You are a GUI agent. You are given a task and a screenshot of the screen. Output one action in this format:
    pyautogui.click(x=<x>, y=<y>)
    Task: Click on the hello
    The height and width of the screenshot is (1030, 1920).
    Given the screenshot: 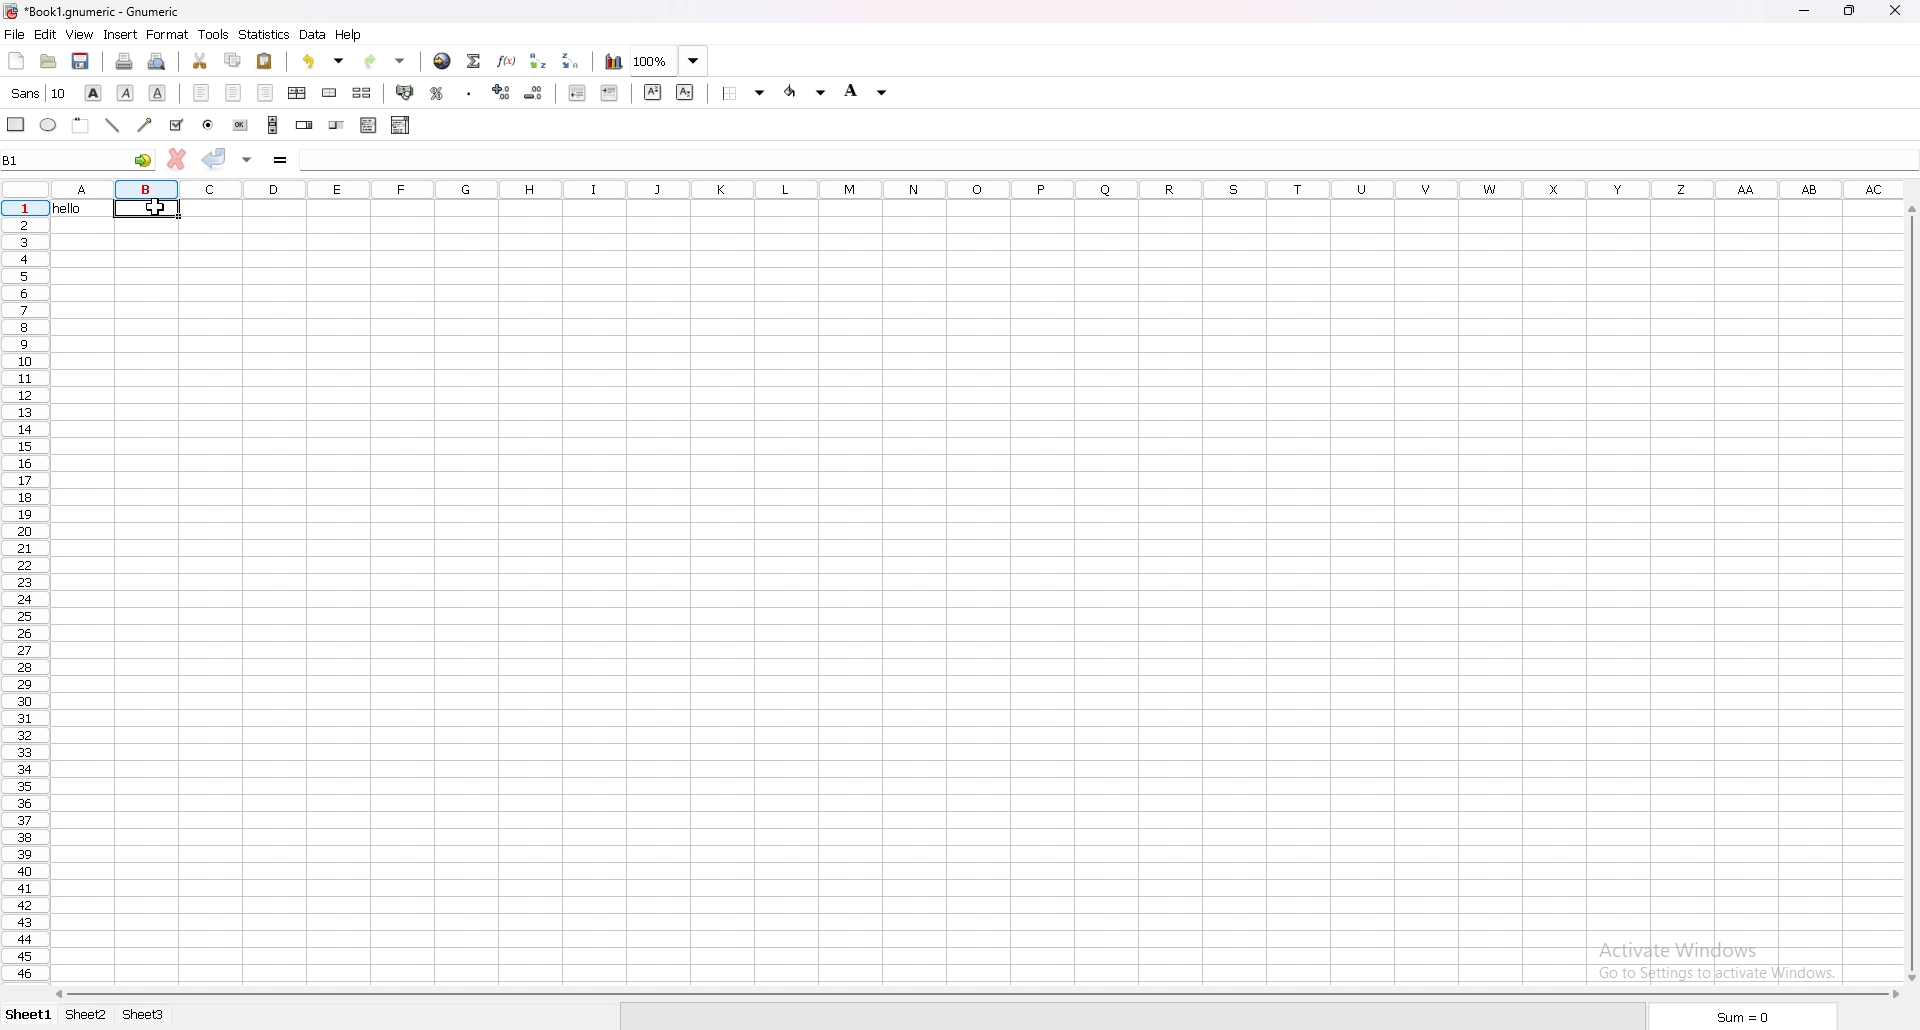 What is the action you would take?
    pyautogui.click(x=71, y=210)
    